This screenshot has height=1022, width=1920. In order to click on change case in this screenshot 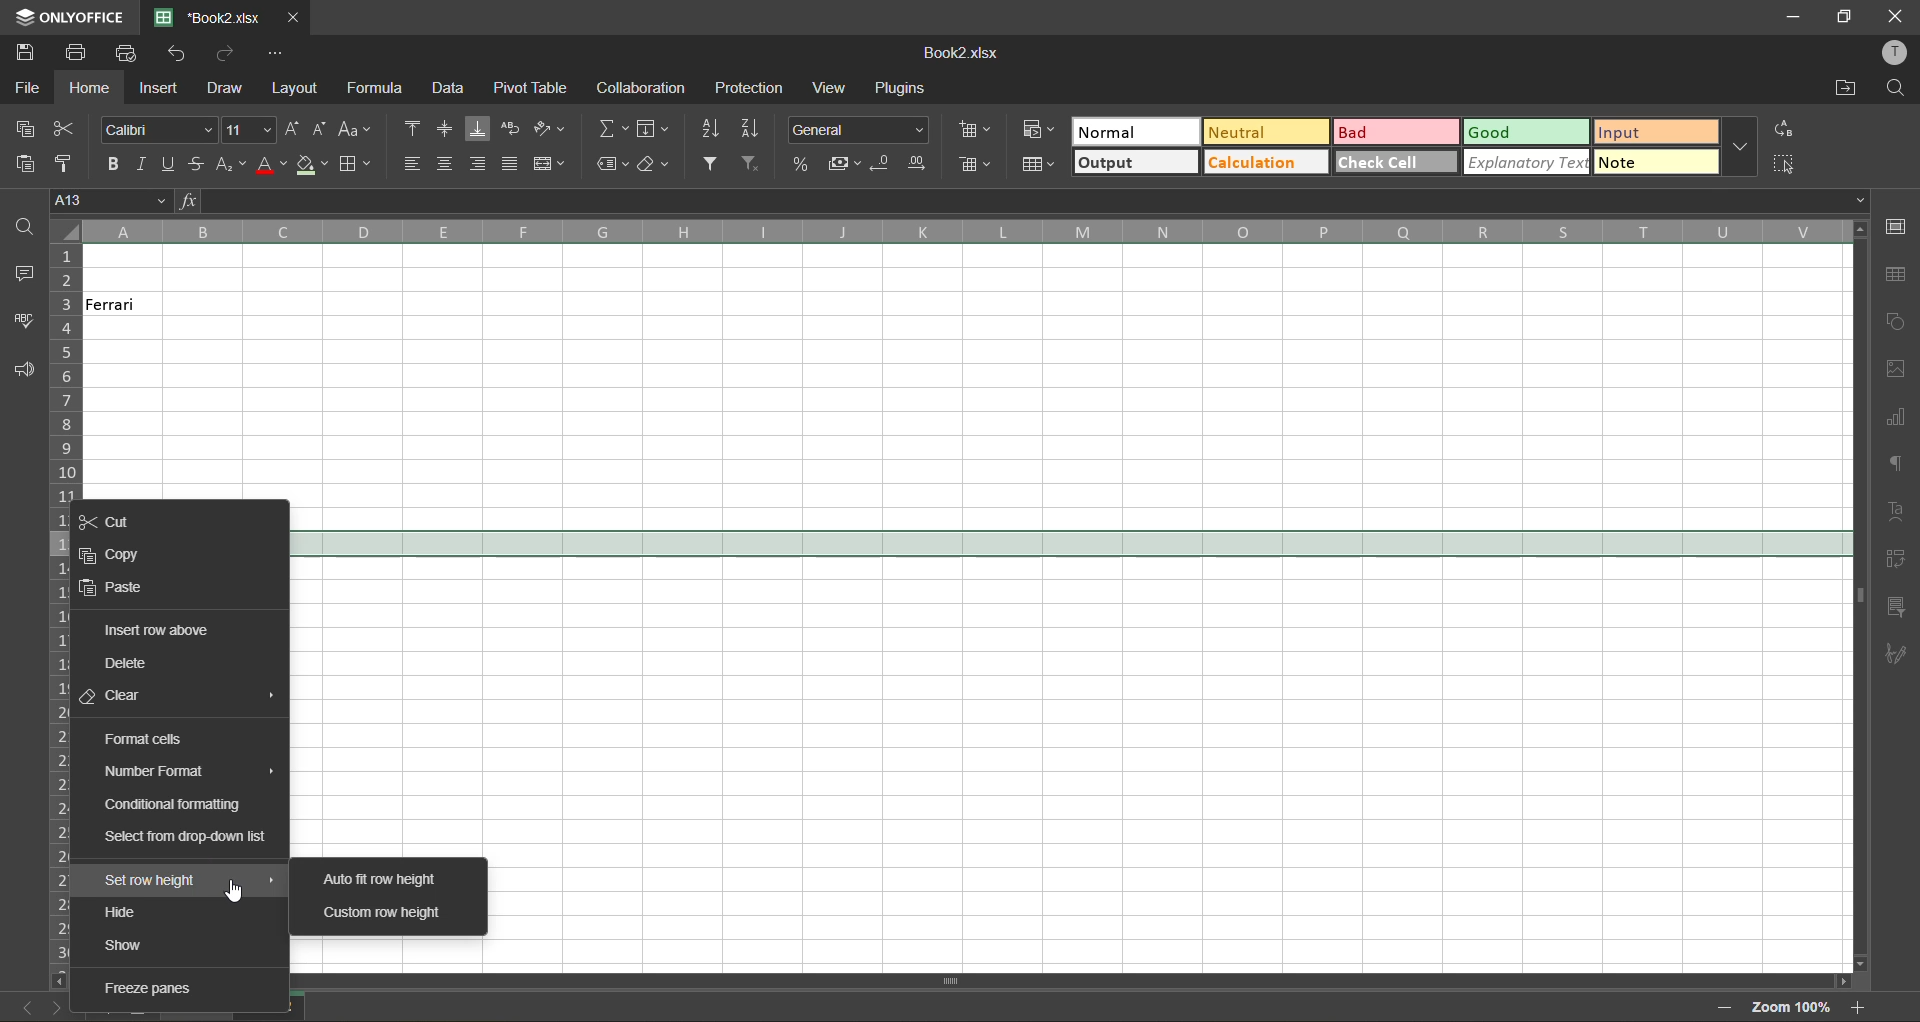, I will do `click(357, 131)`.